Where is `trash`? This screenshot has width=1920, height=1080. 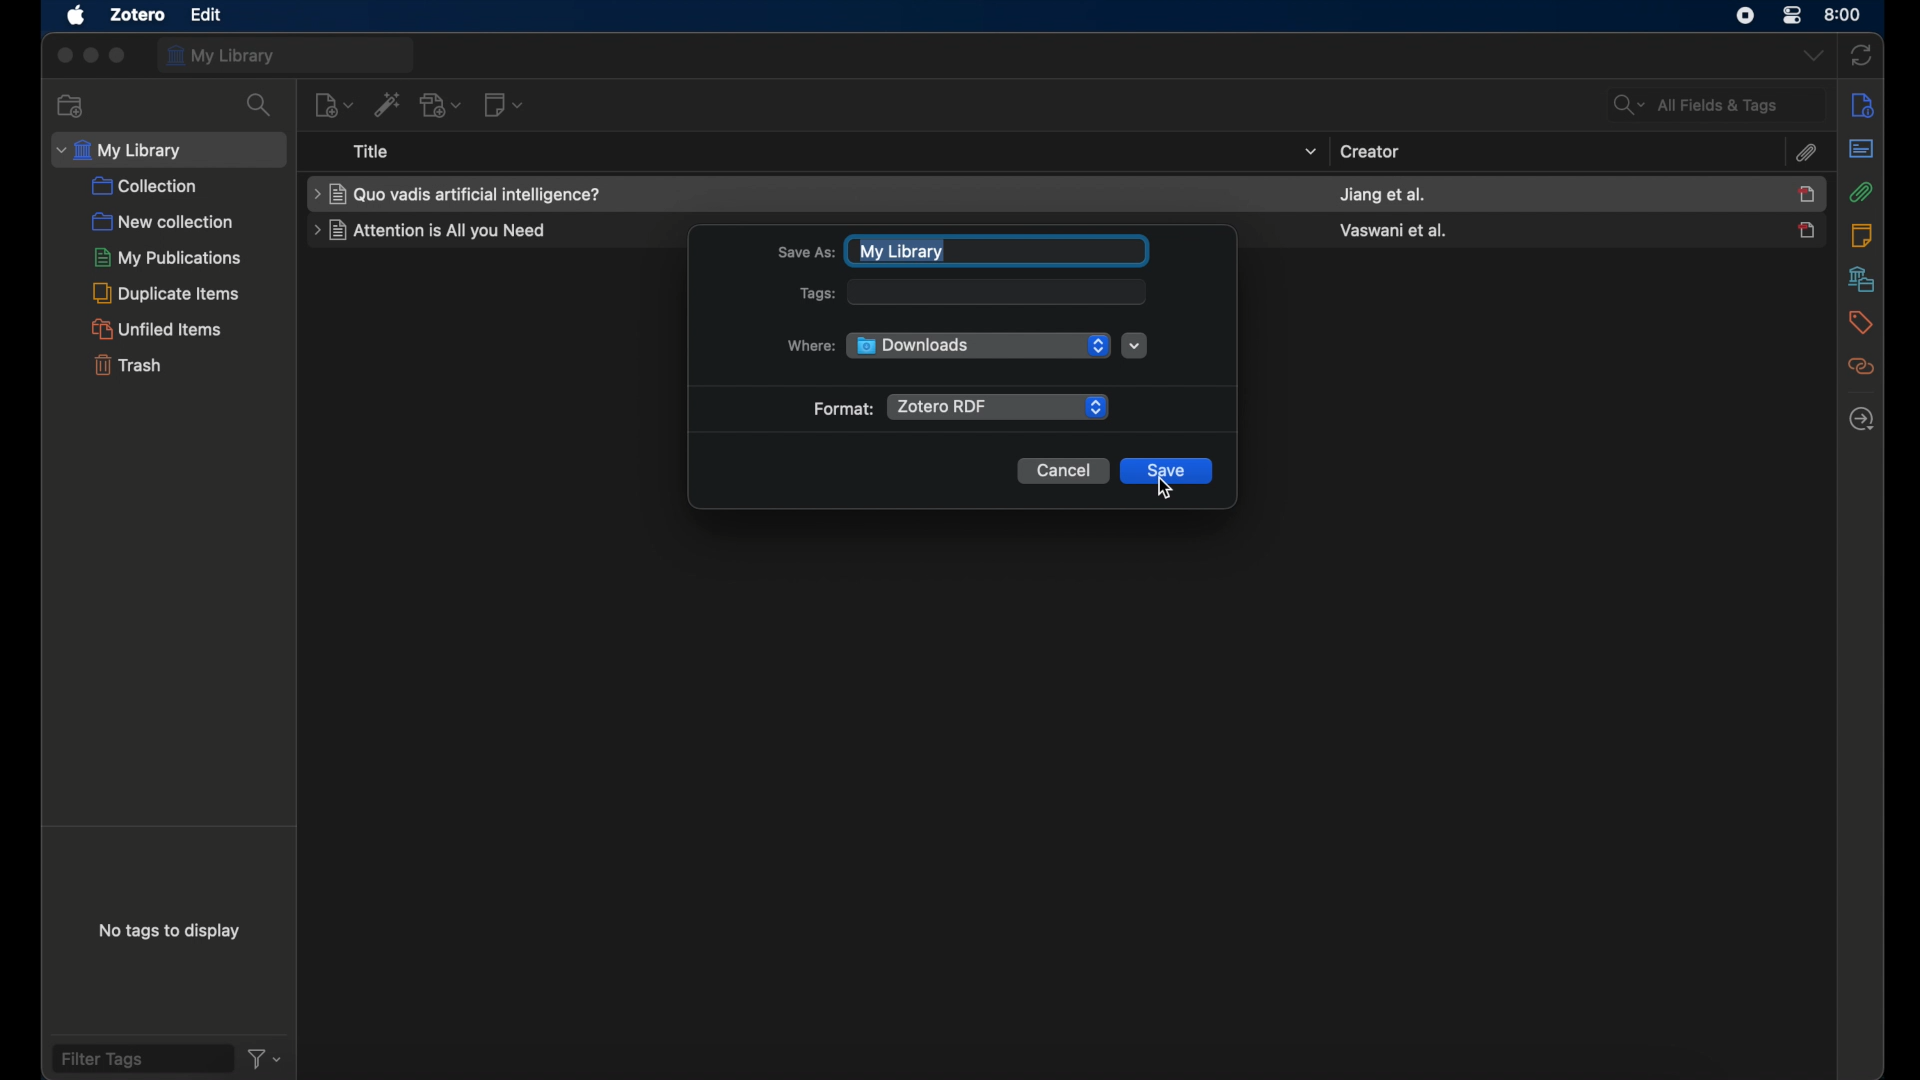 trash is located at coordinates (126, 364).